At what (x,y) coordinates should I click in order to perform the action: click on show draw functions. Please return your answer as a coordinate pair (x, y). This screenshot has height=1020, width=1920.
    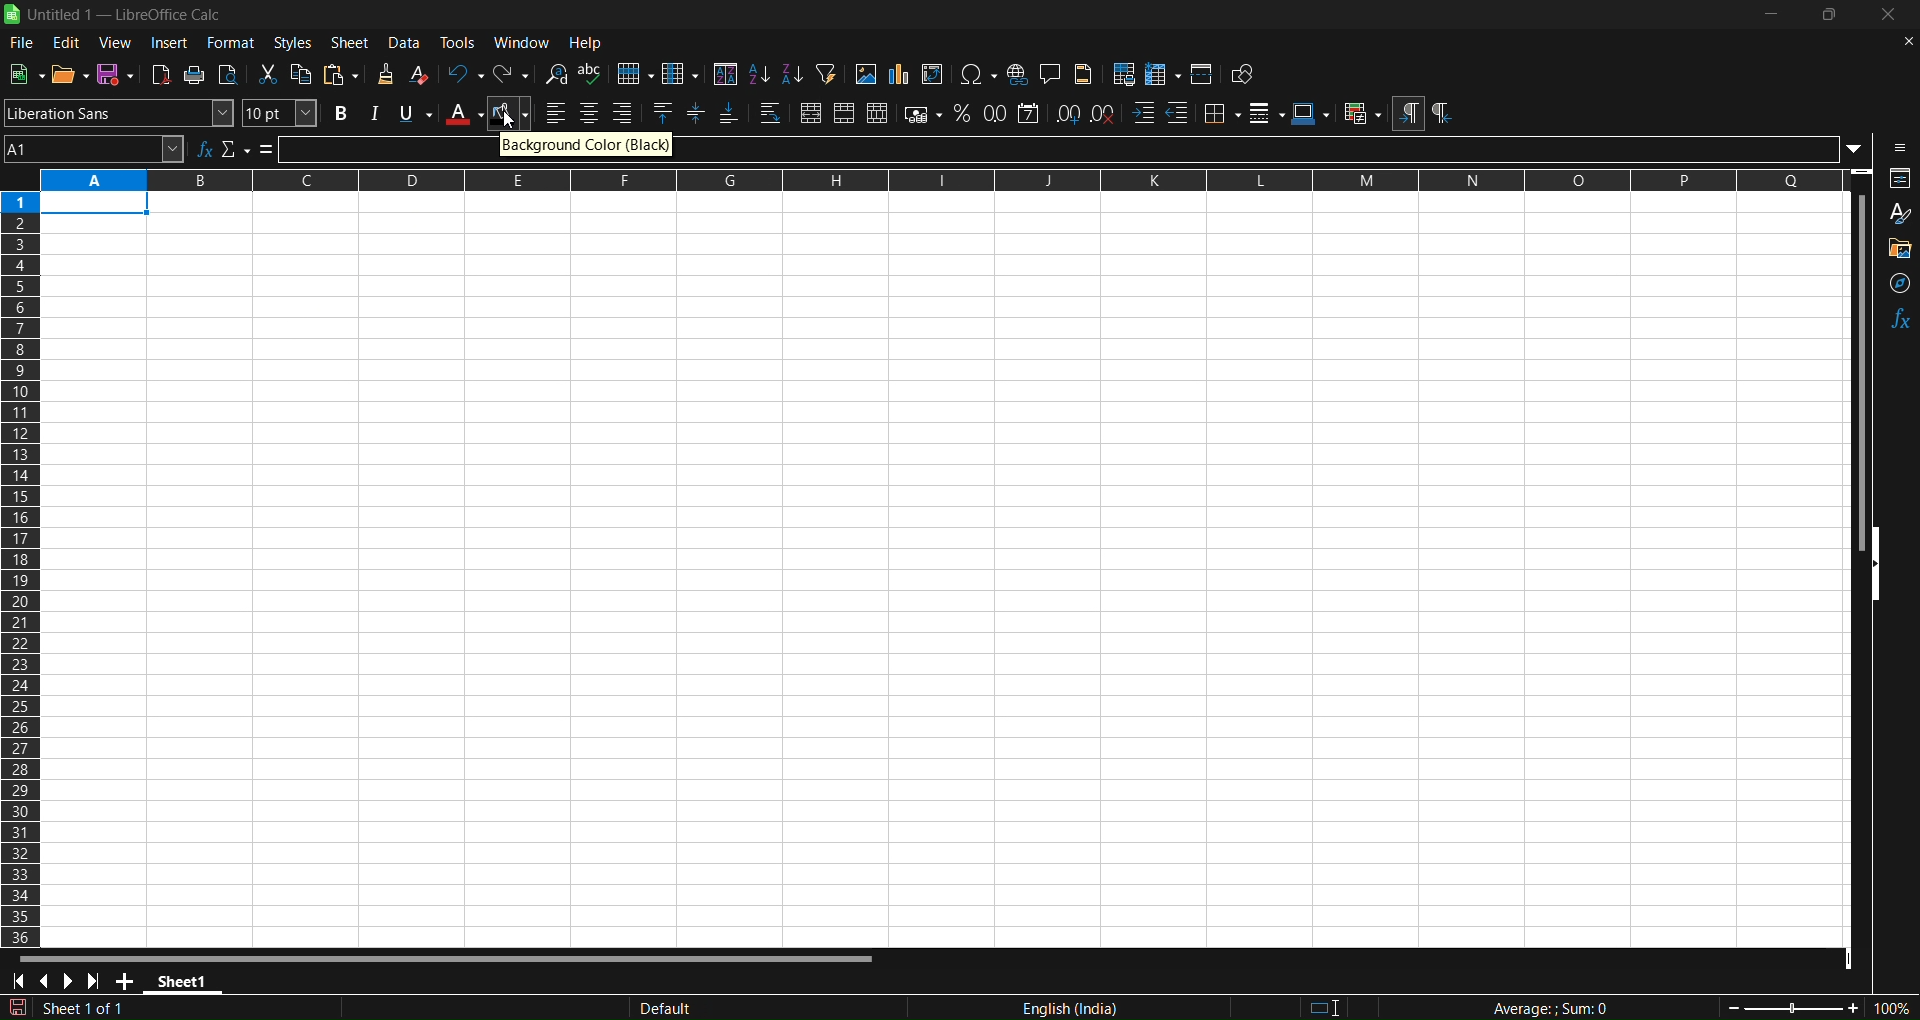
    Looking at the image, I should click on (1245, 75).